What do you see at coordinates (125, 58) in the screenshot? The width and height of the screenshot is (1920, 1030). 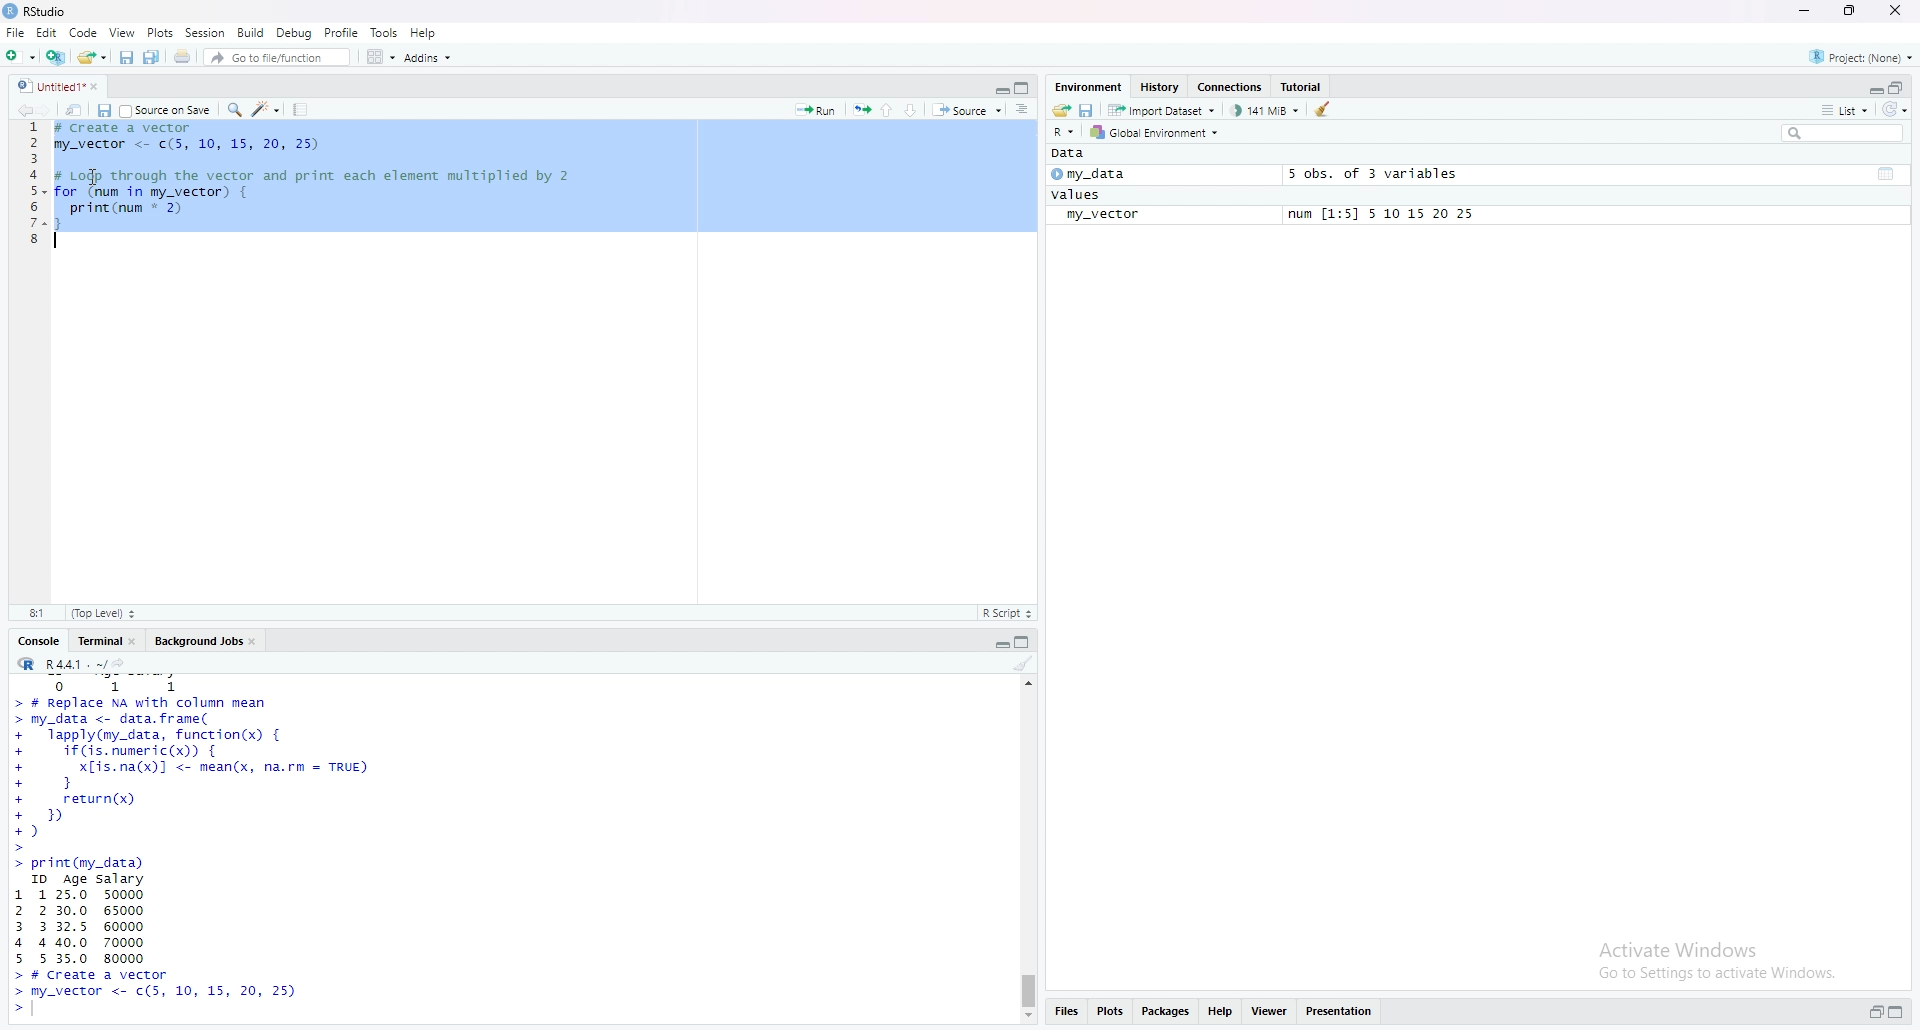 I see `save current document` at bounding box center [125, 58].